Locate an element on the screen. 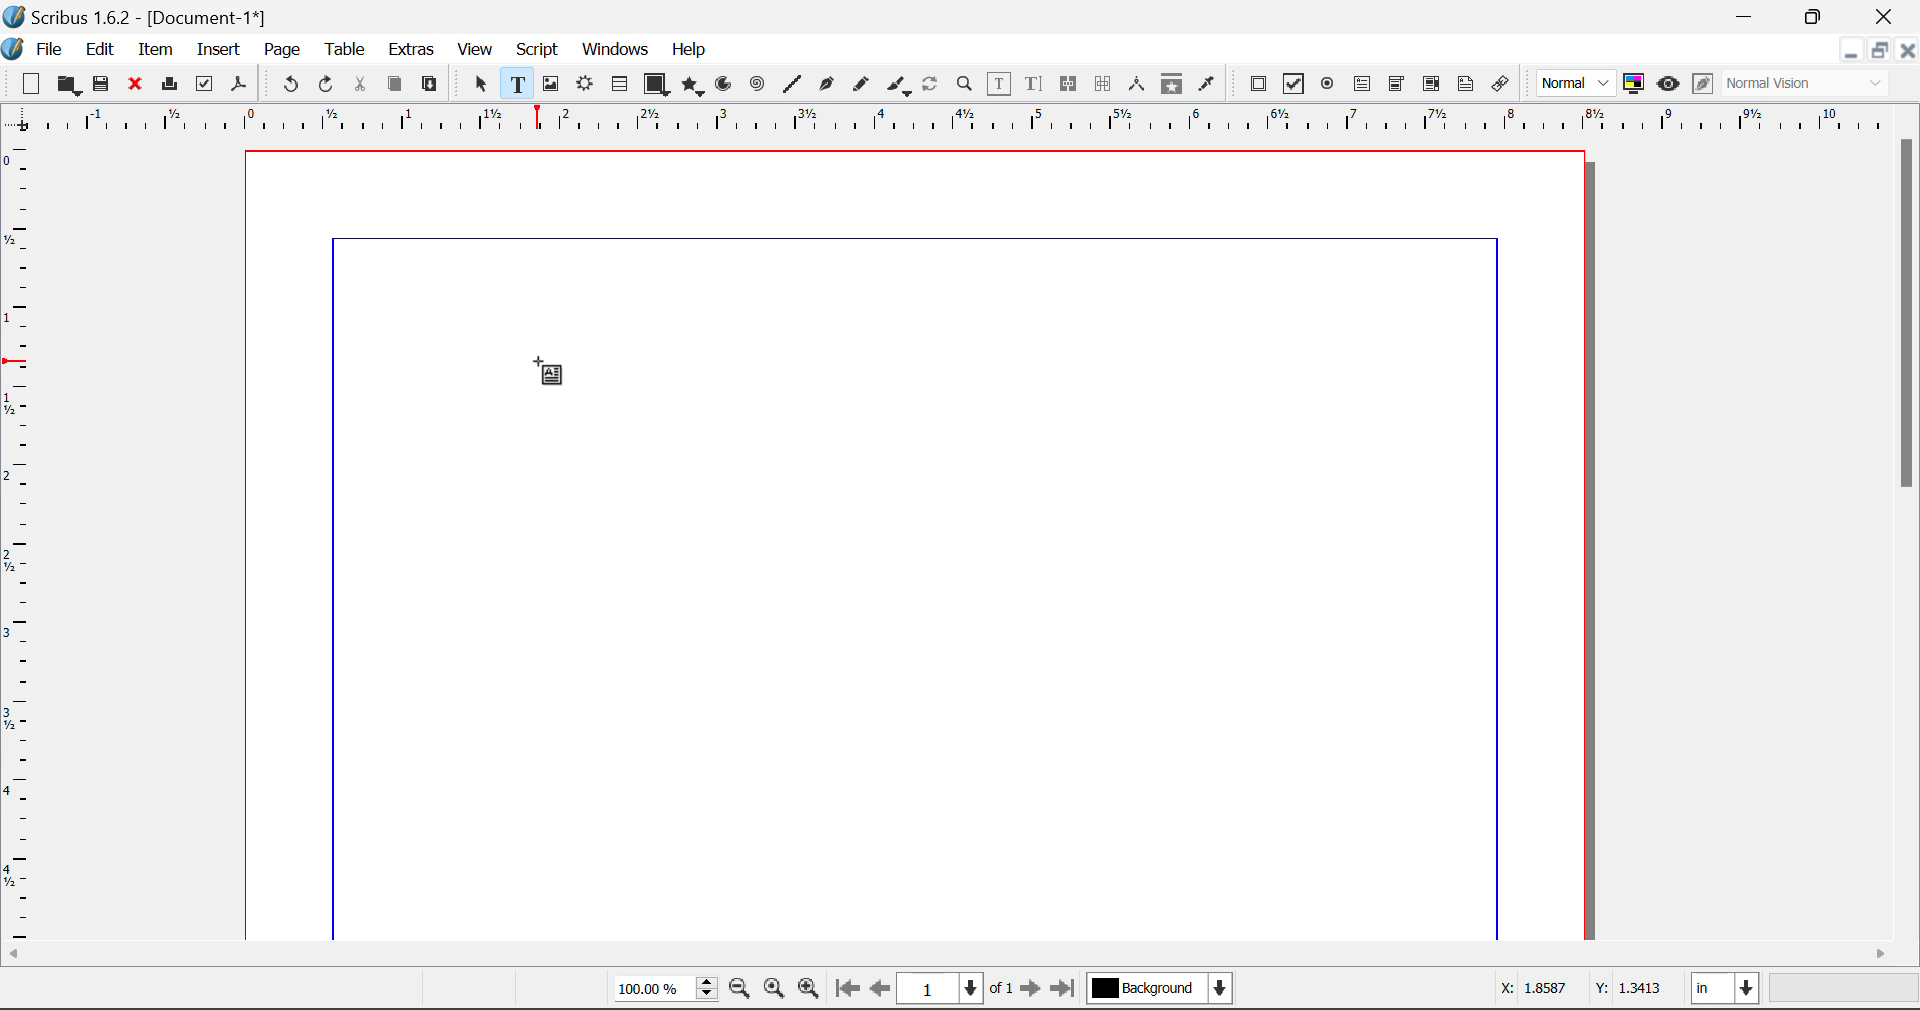 This screenshot has width=1920, height=1010. Print is located at coordinates (168, 85).